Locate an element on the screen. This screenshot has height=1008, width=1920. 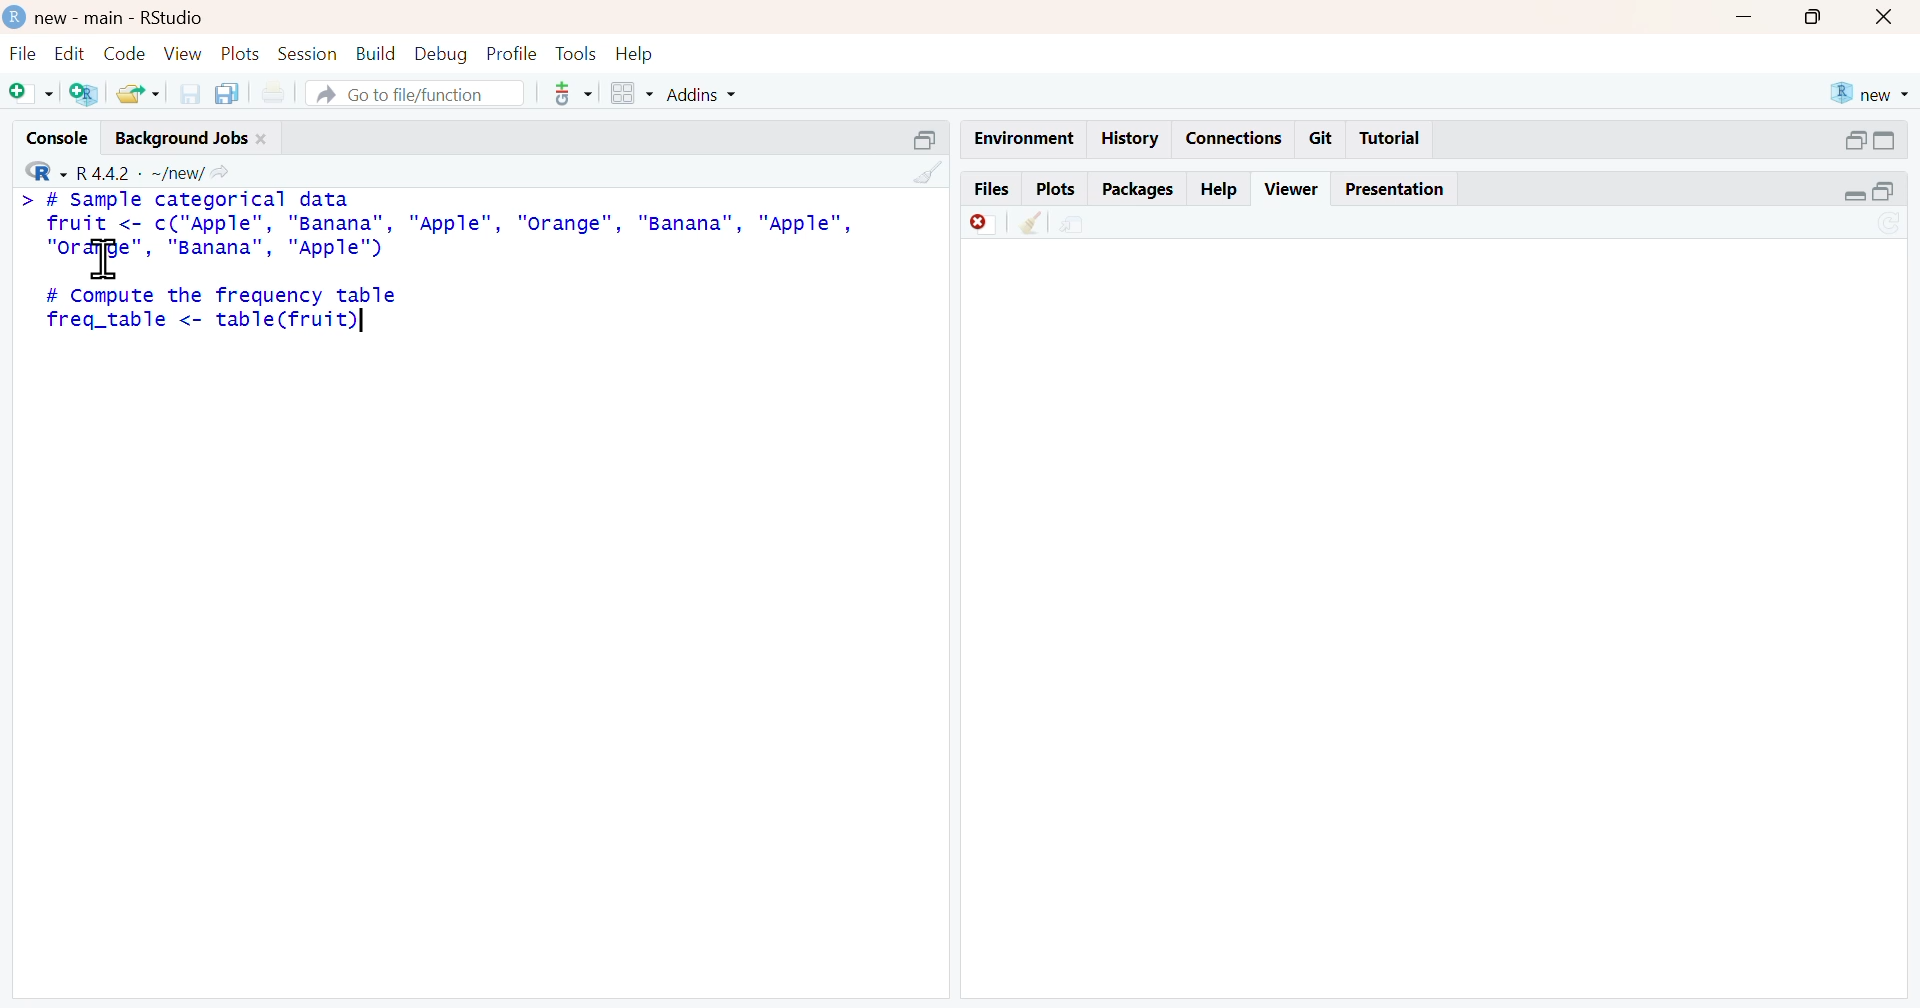
collapse is located at coordinates (929, 143).